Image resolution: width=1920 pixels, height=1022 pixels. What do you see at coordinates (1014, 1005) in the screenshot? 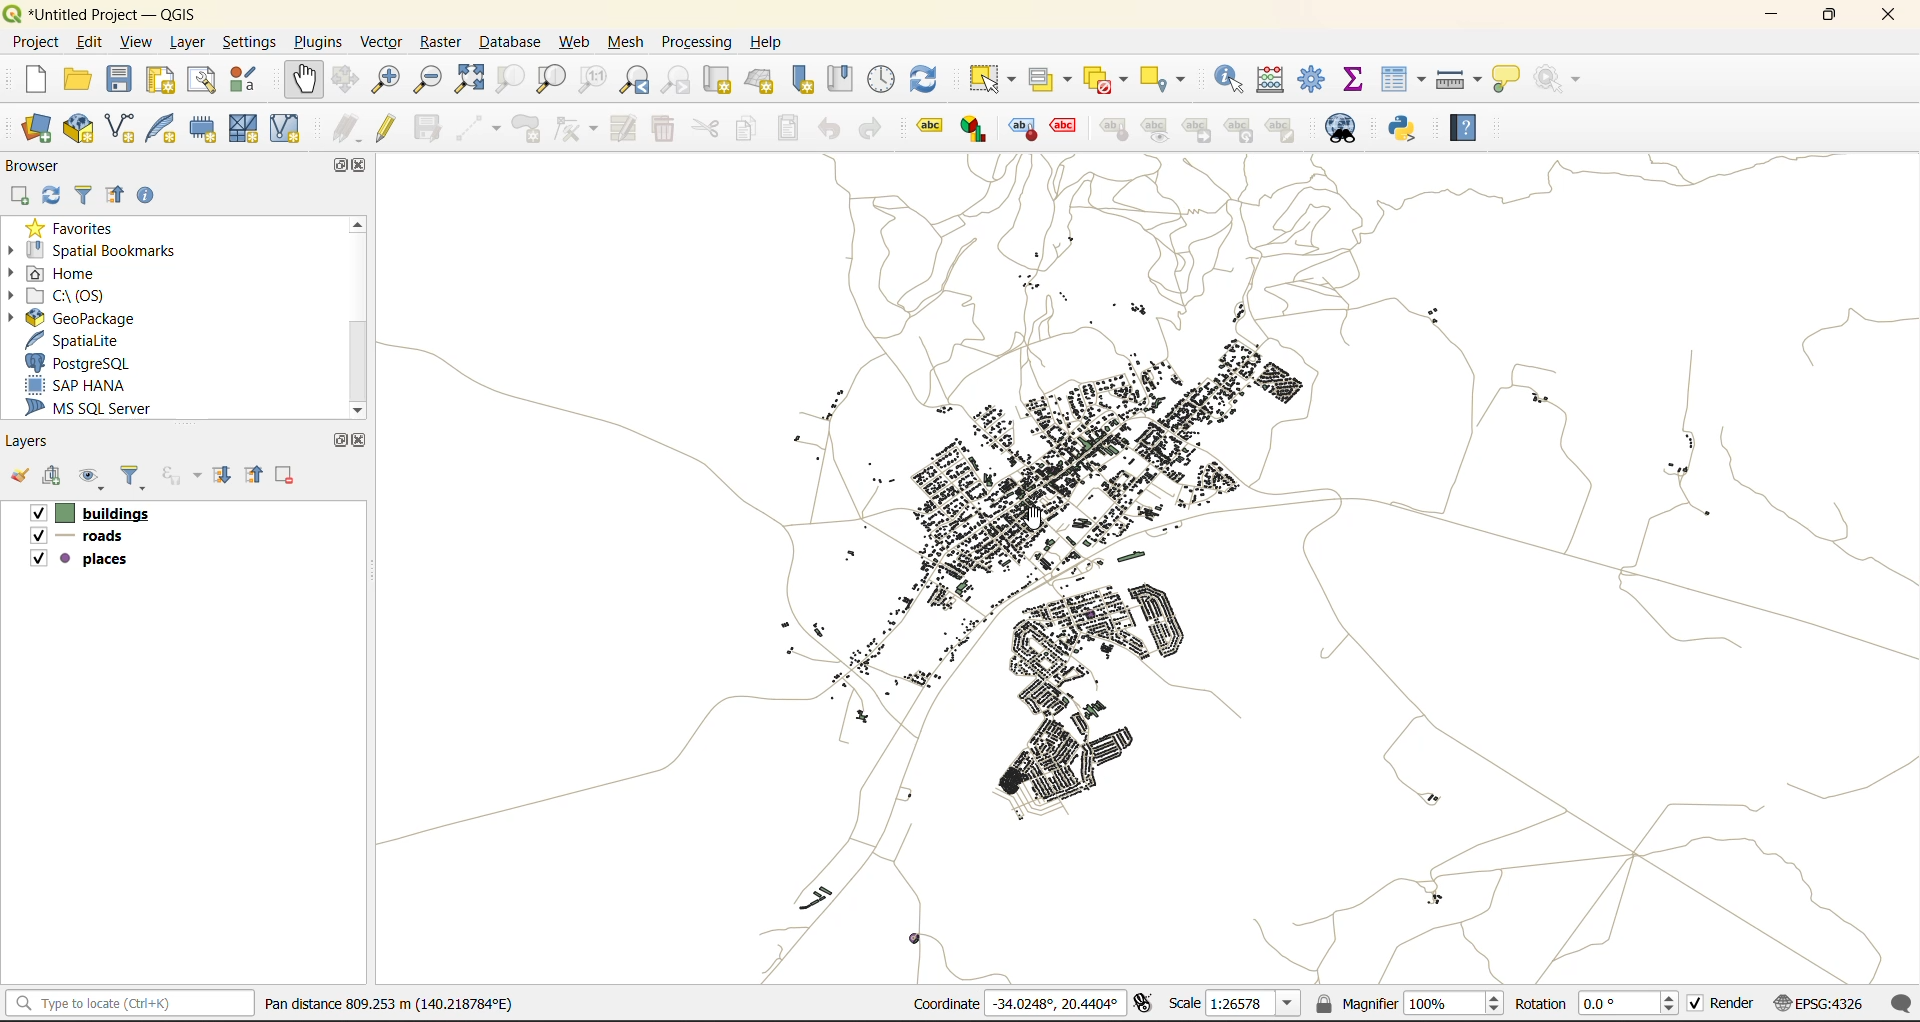
I see `coordinates` at bounding box center [1014, 1005].